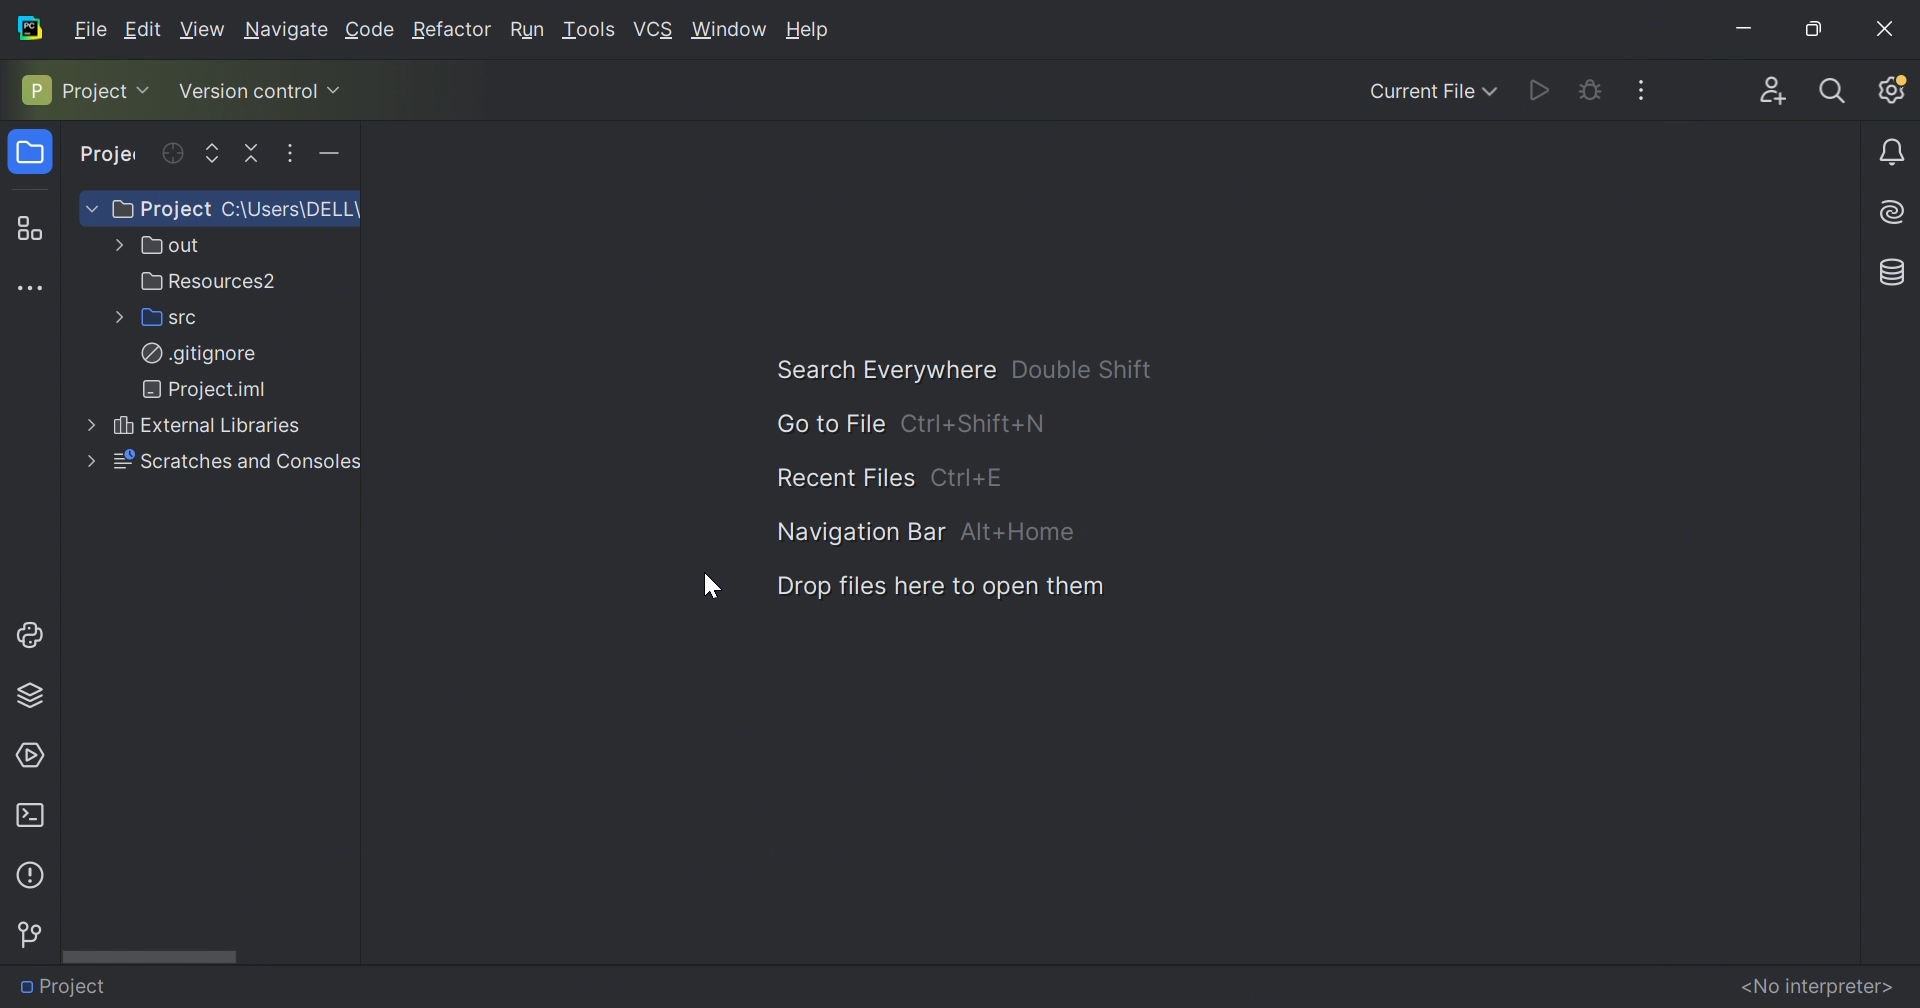 This screenshot has width=1920, height=1008. What do you see at coordinates (31, 153) in the screenshot?
I see `Project` at bounding box center [31, 153].